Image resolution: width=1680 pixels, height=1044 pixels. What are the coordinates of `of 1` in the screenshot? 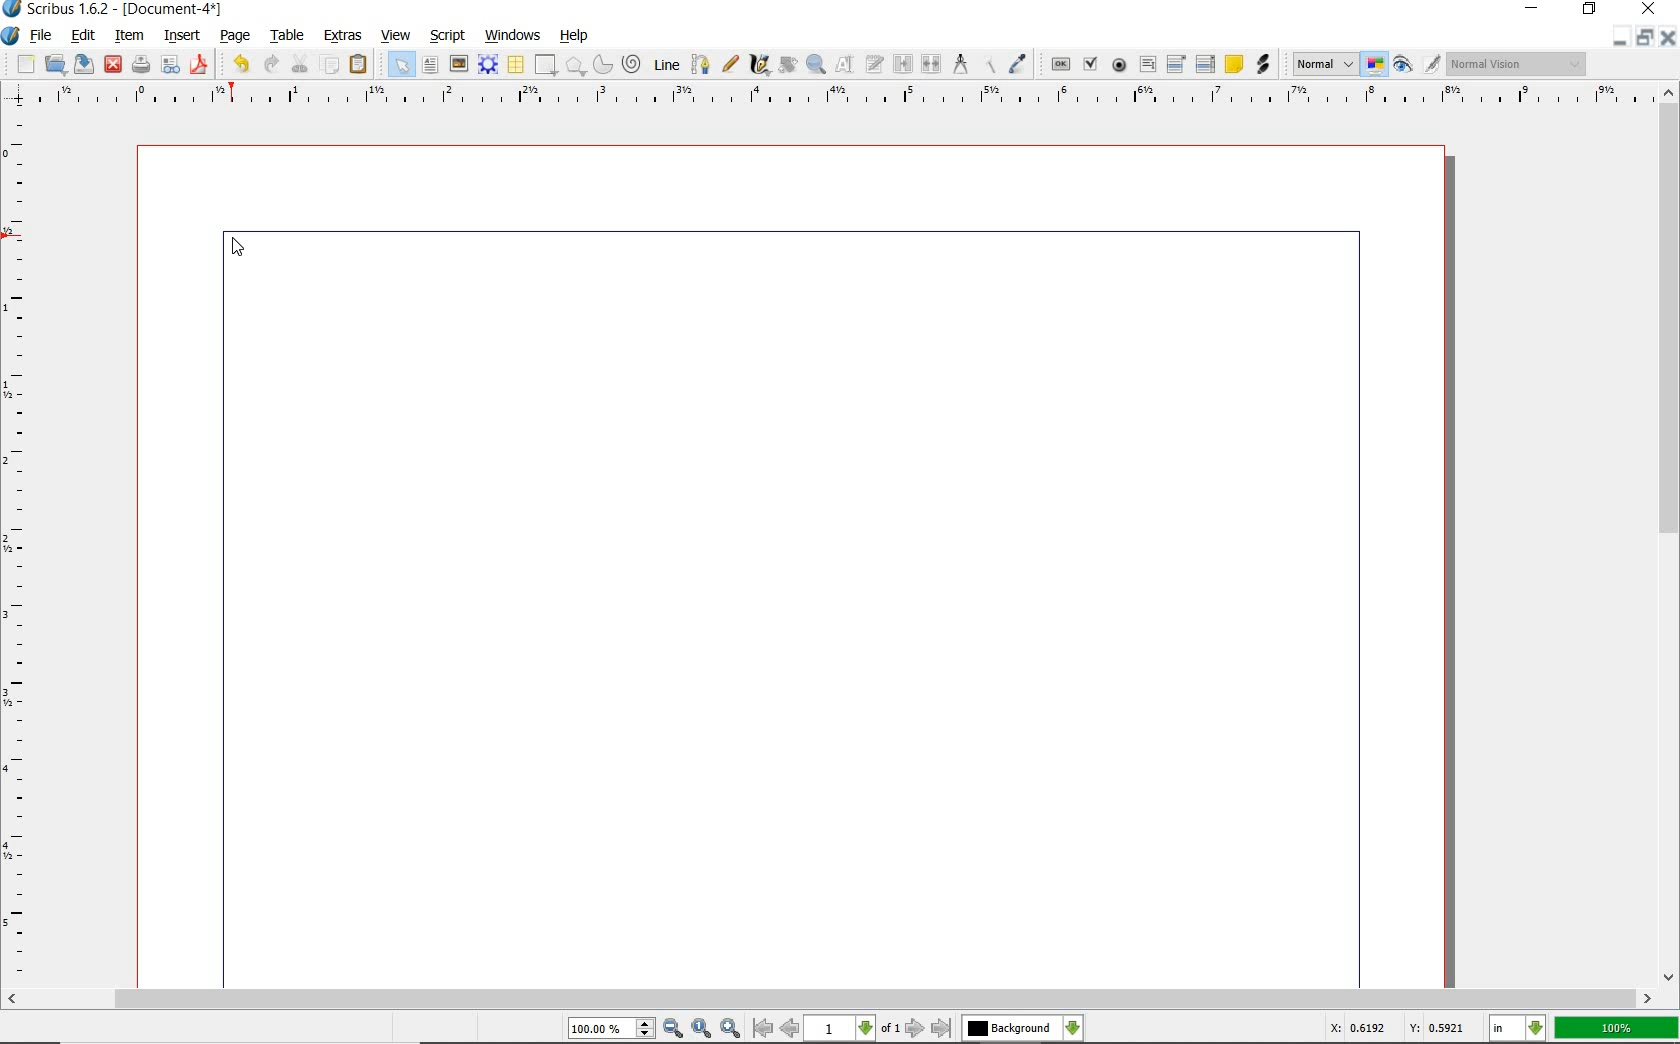 It's located at (892, 1029).